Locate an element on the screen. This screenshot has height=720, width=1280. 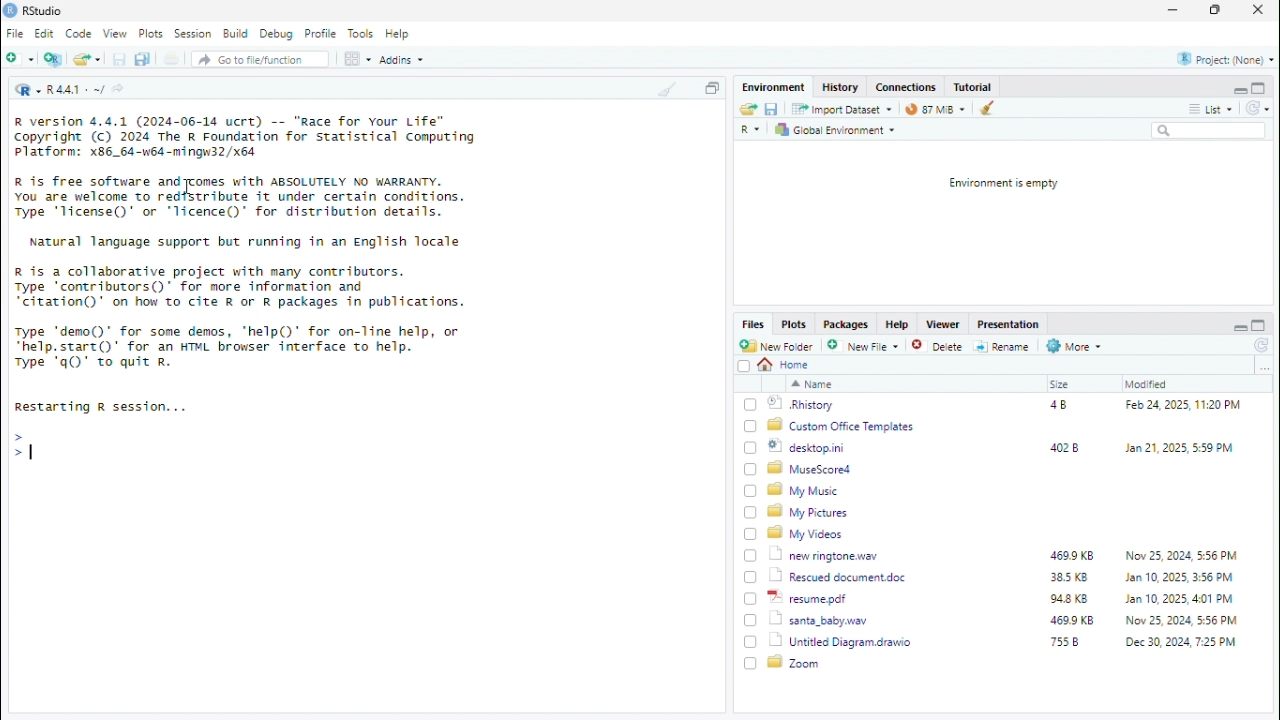
Global Environment is located at coordinates (836, 130).